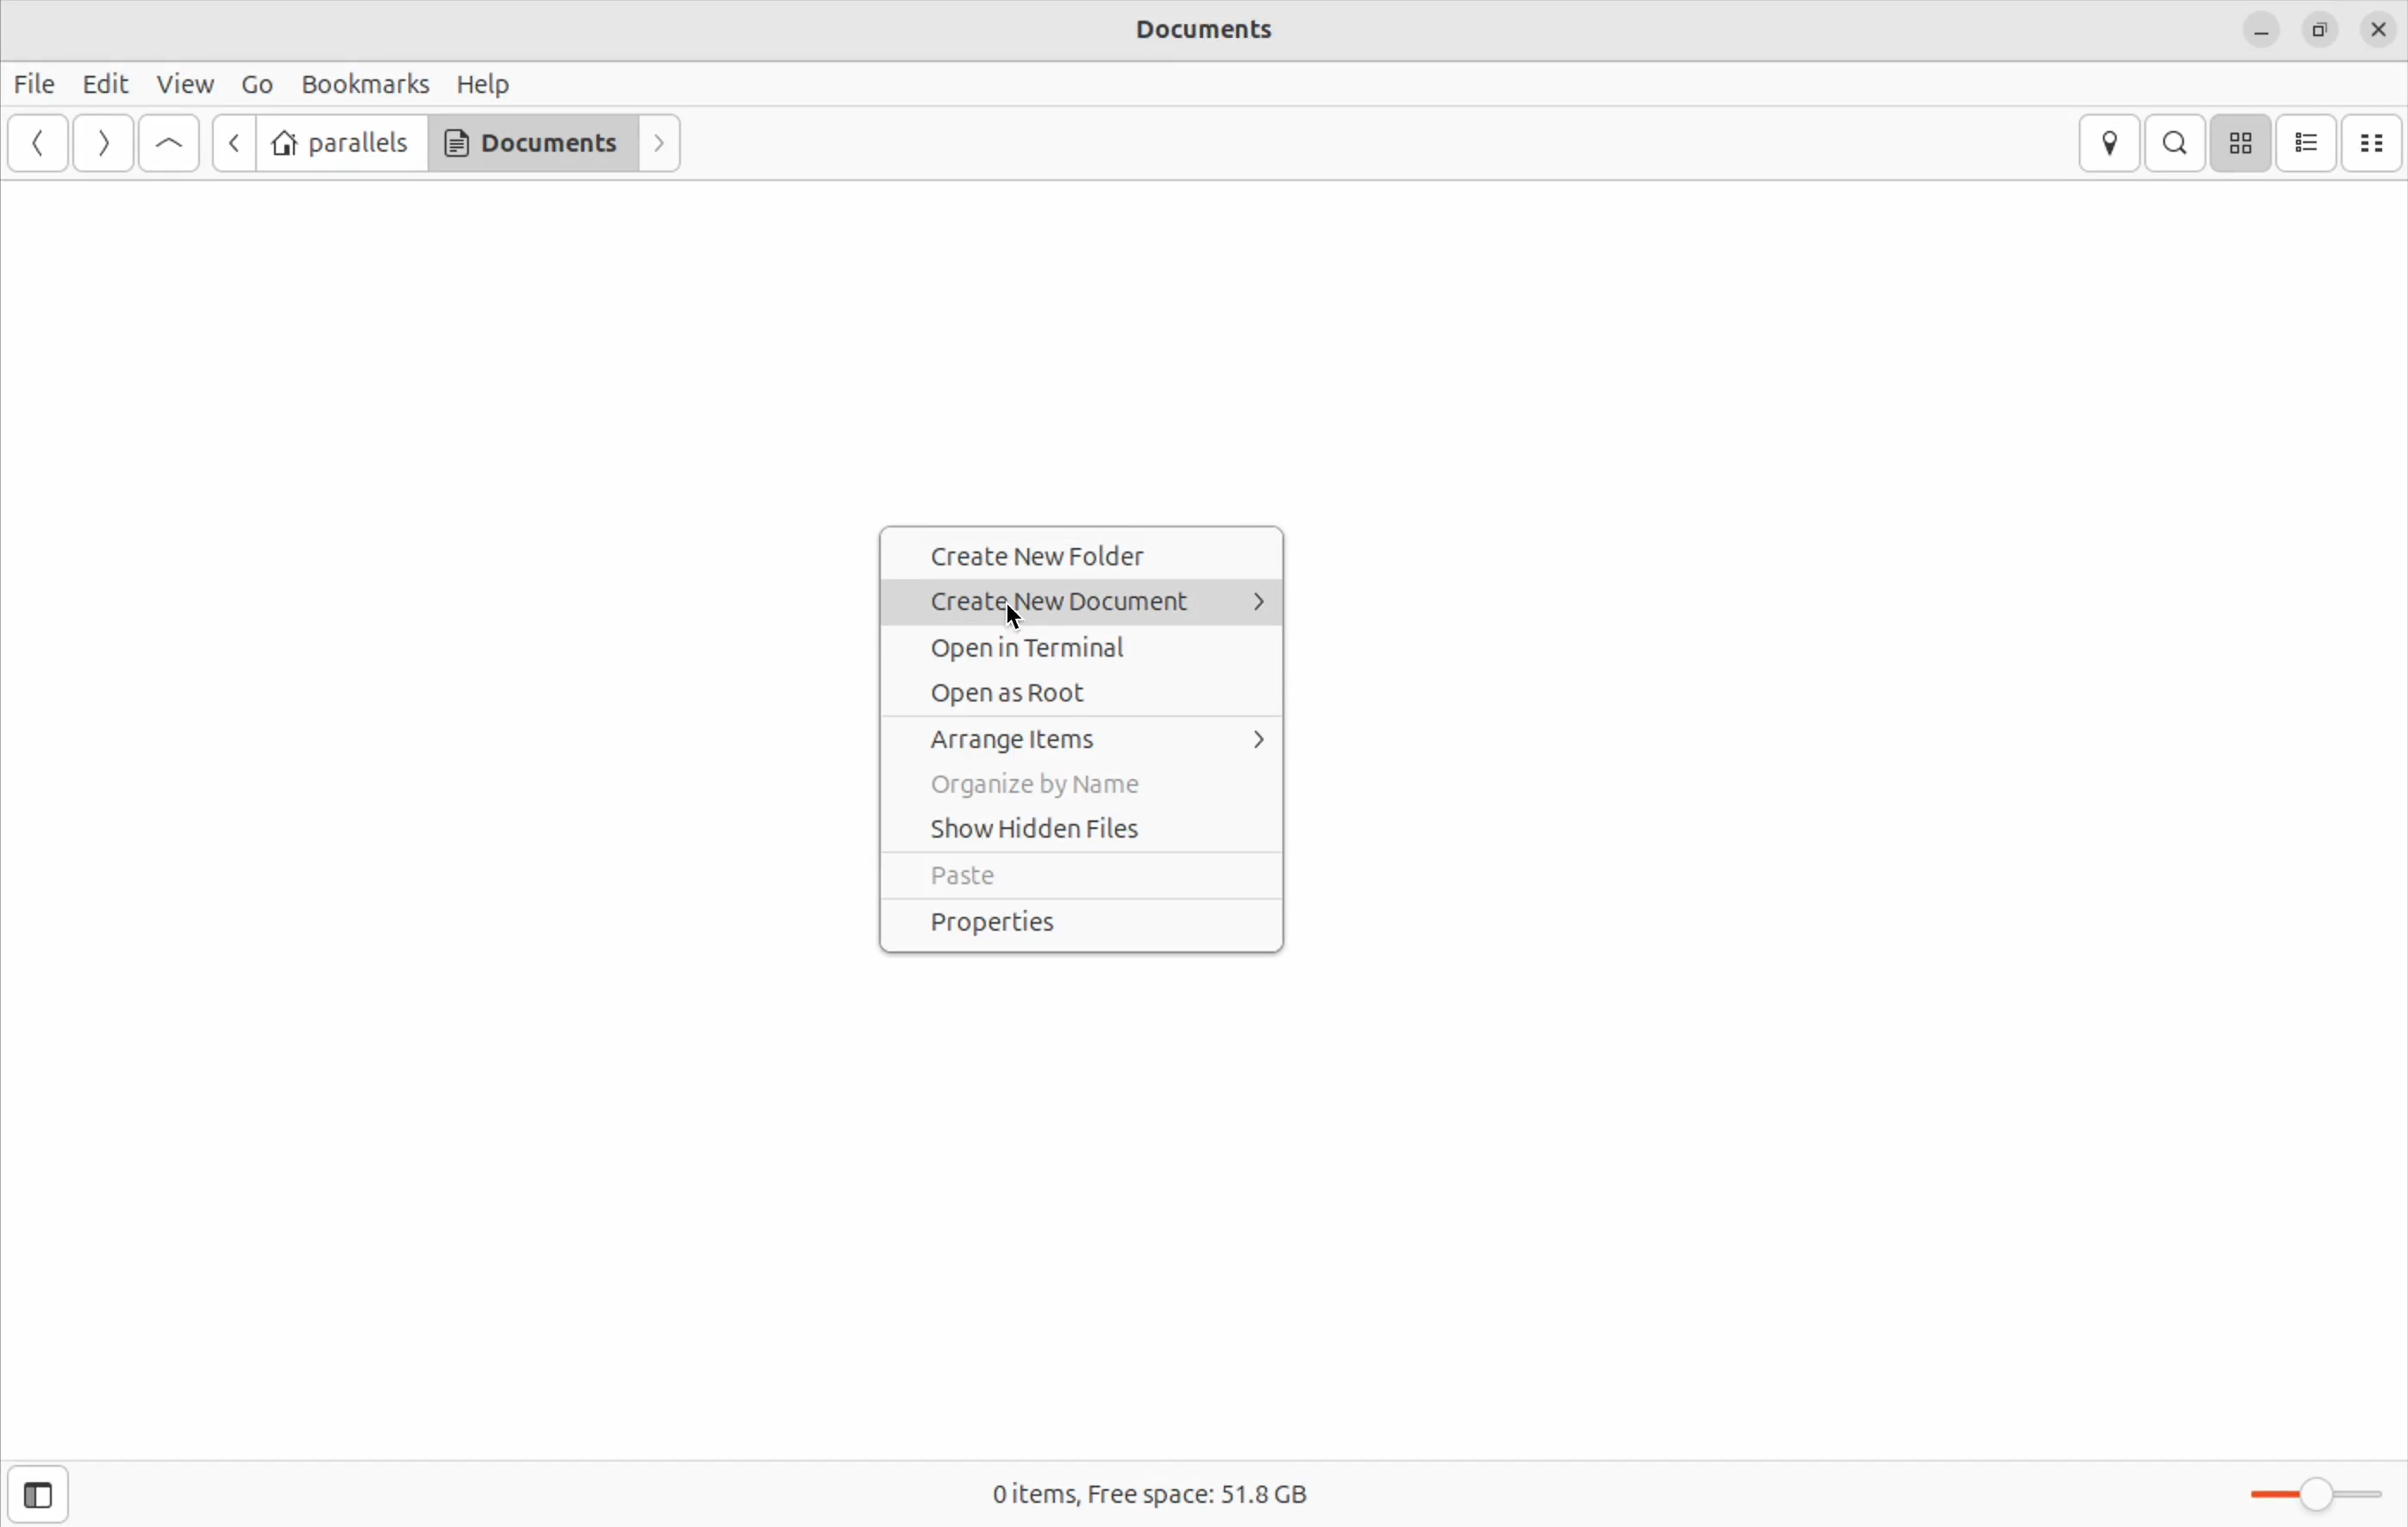 The height and width of the screenshot is (1527, 2408). What do you see at coordinates (364, 84) in the screenshot?
I see `bookmarks` at bounding box center [364, 84].